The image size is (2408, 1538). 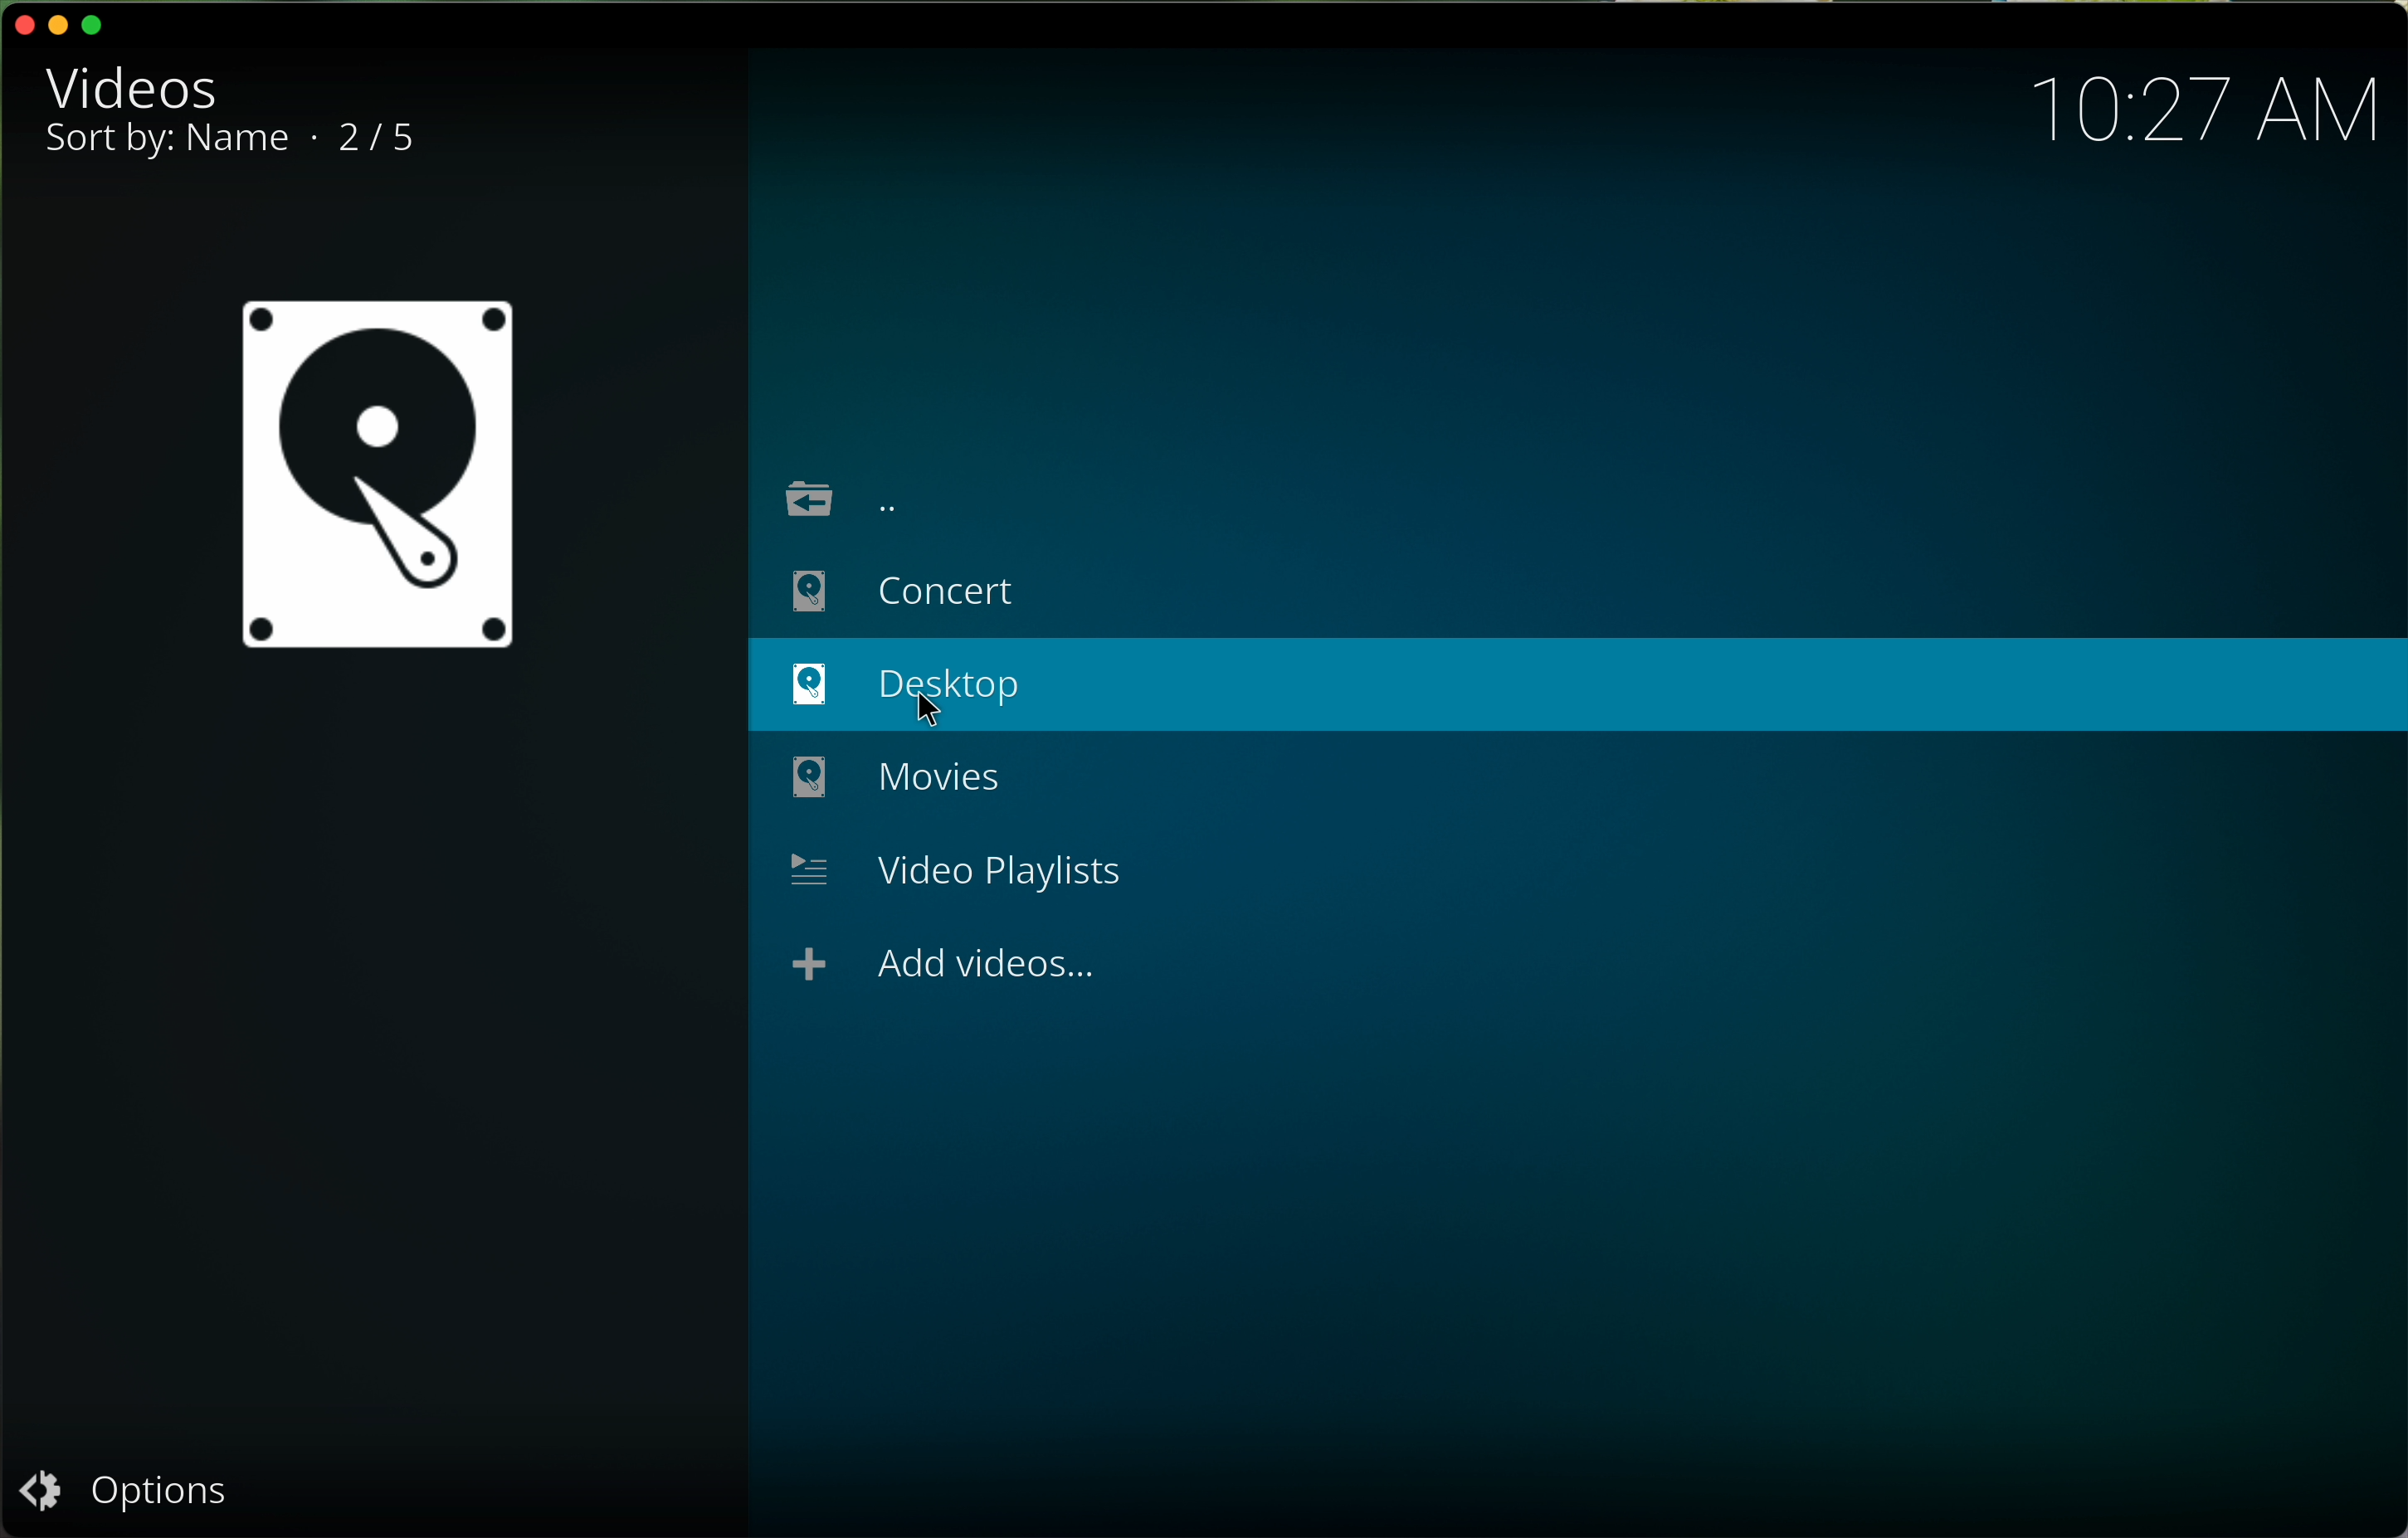 I want to click on cursor, so click(x=938, y=713).